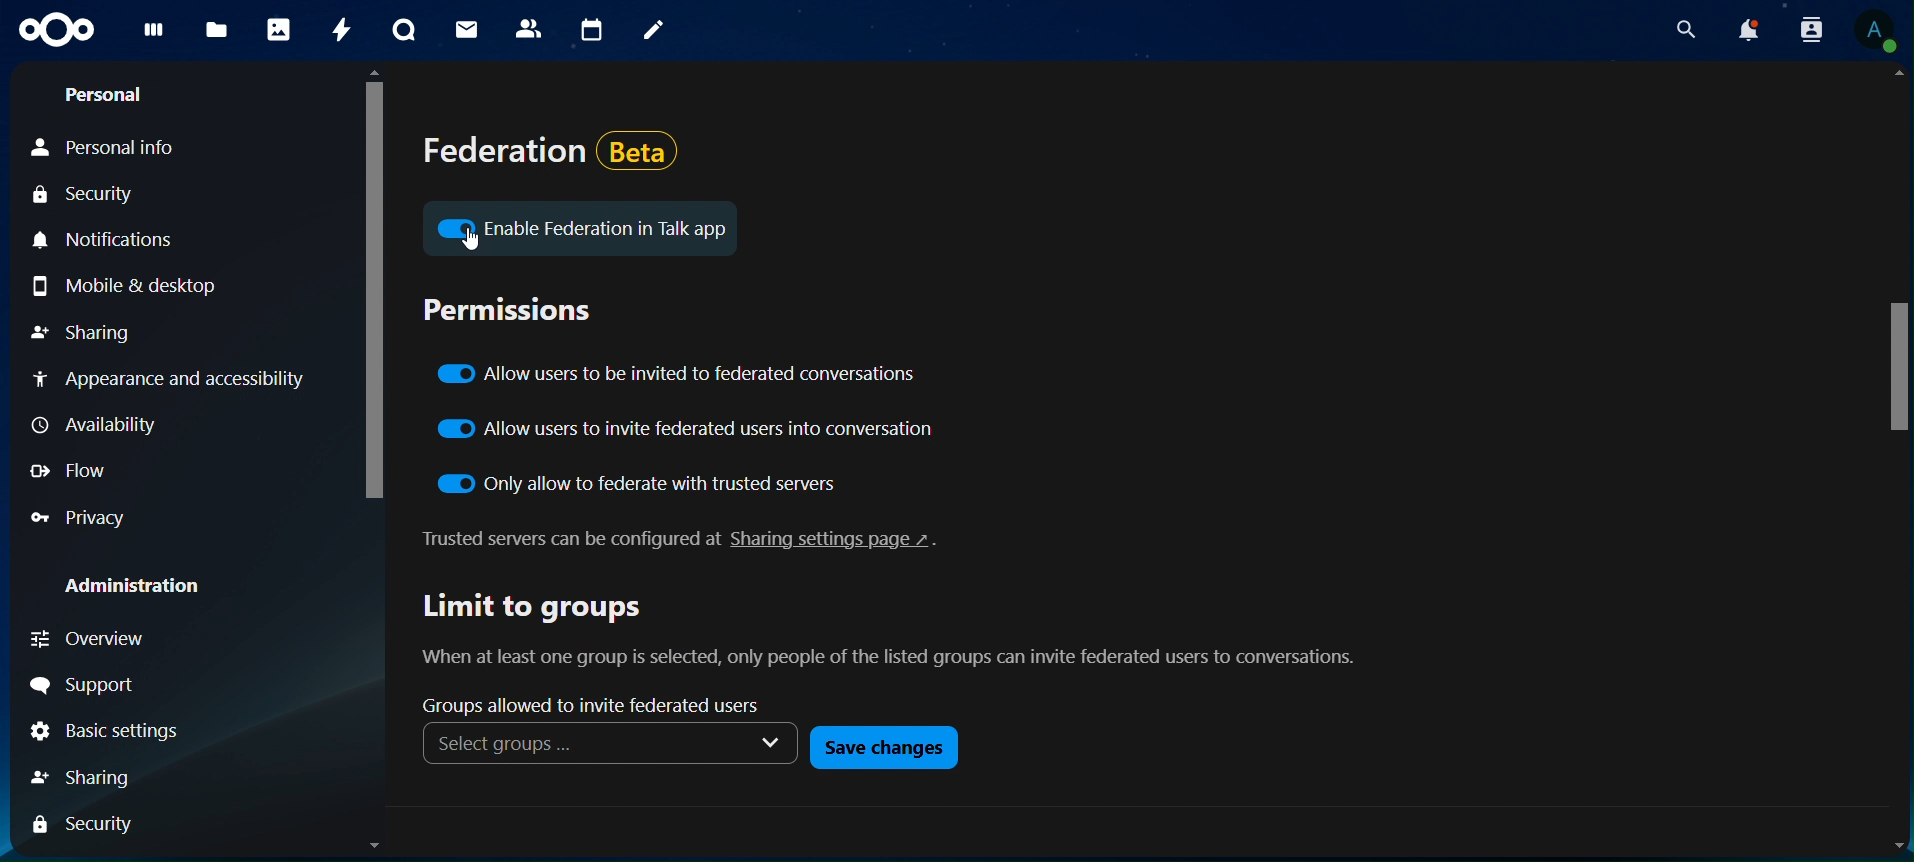 The image size is (1914, 862). Describe the element at coordinates (639, 484) in the screenshot. I see `only allow to federate with trusted servers` at that location.